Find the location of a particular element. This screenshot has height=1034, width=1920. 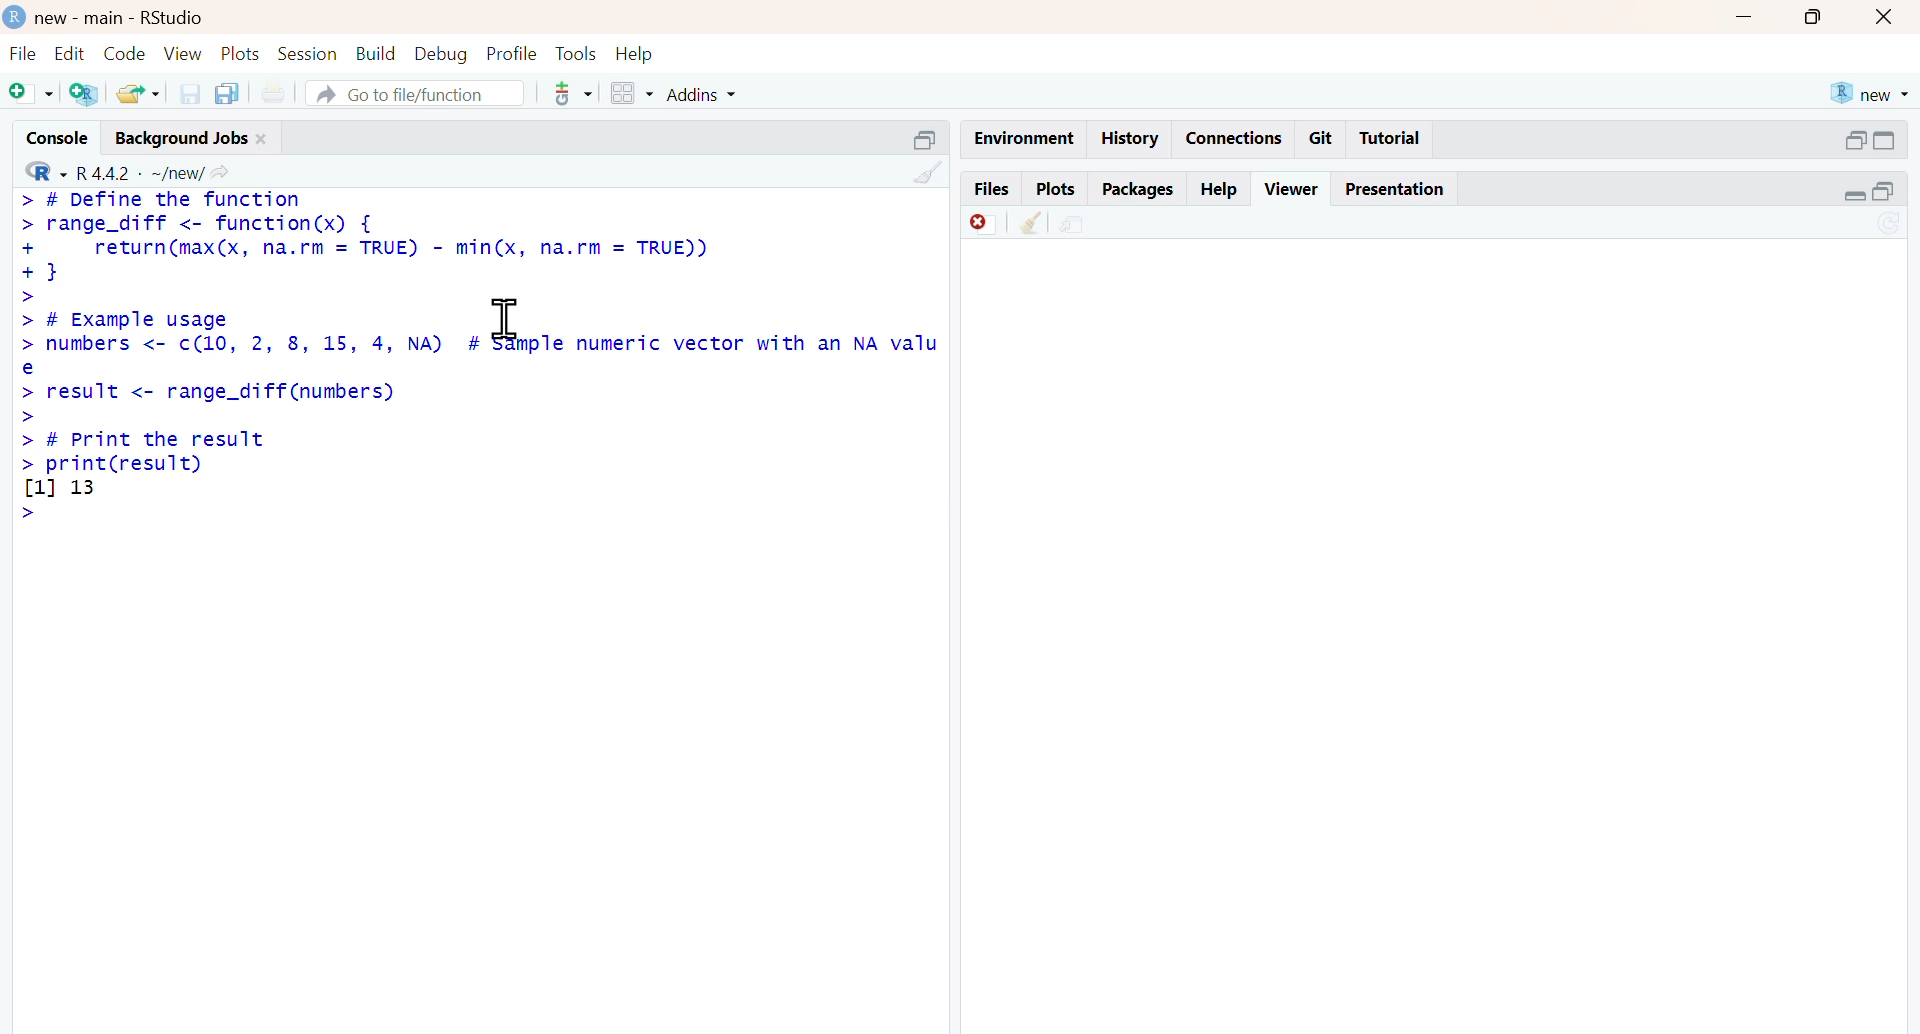

Environment  is located at coordinates (1024, 140).